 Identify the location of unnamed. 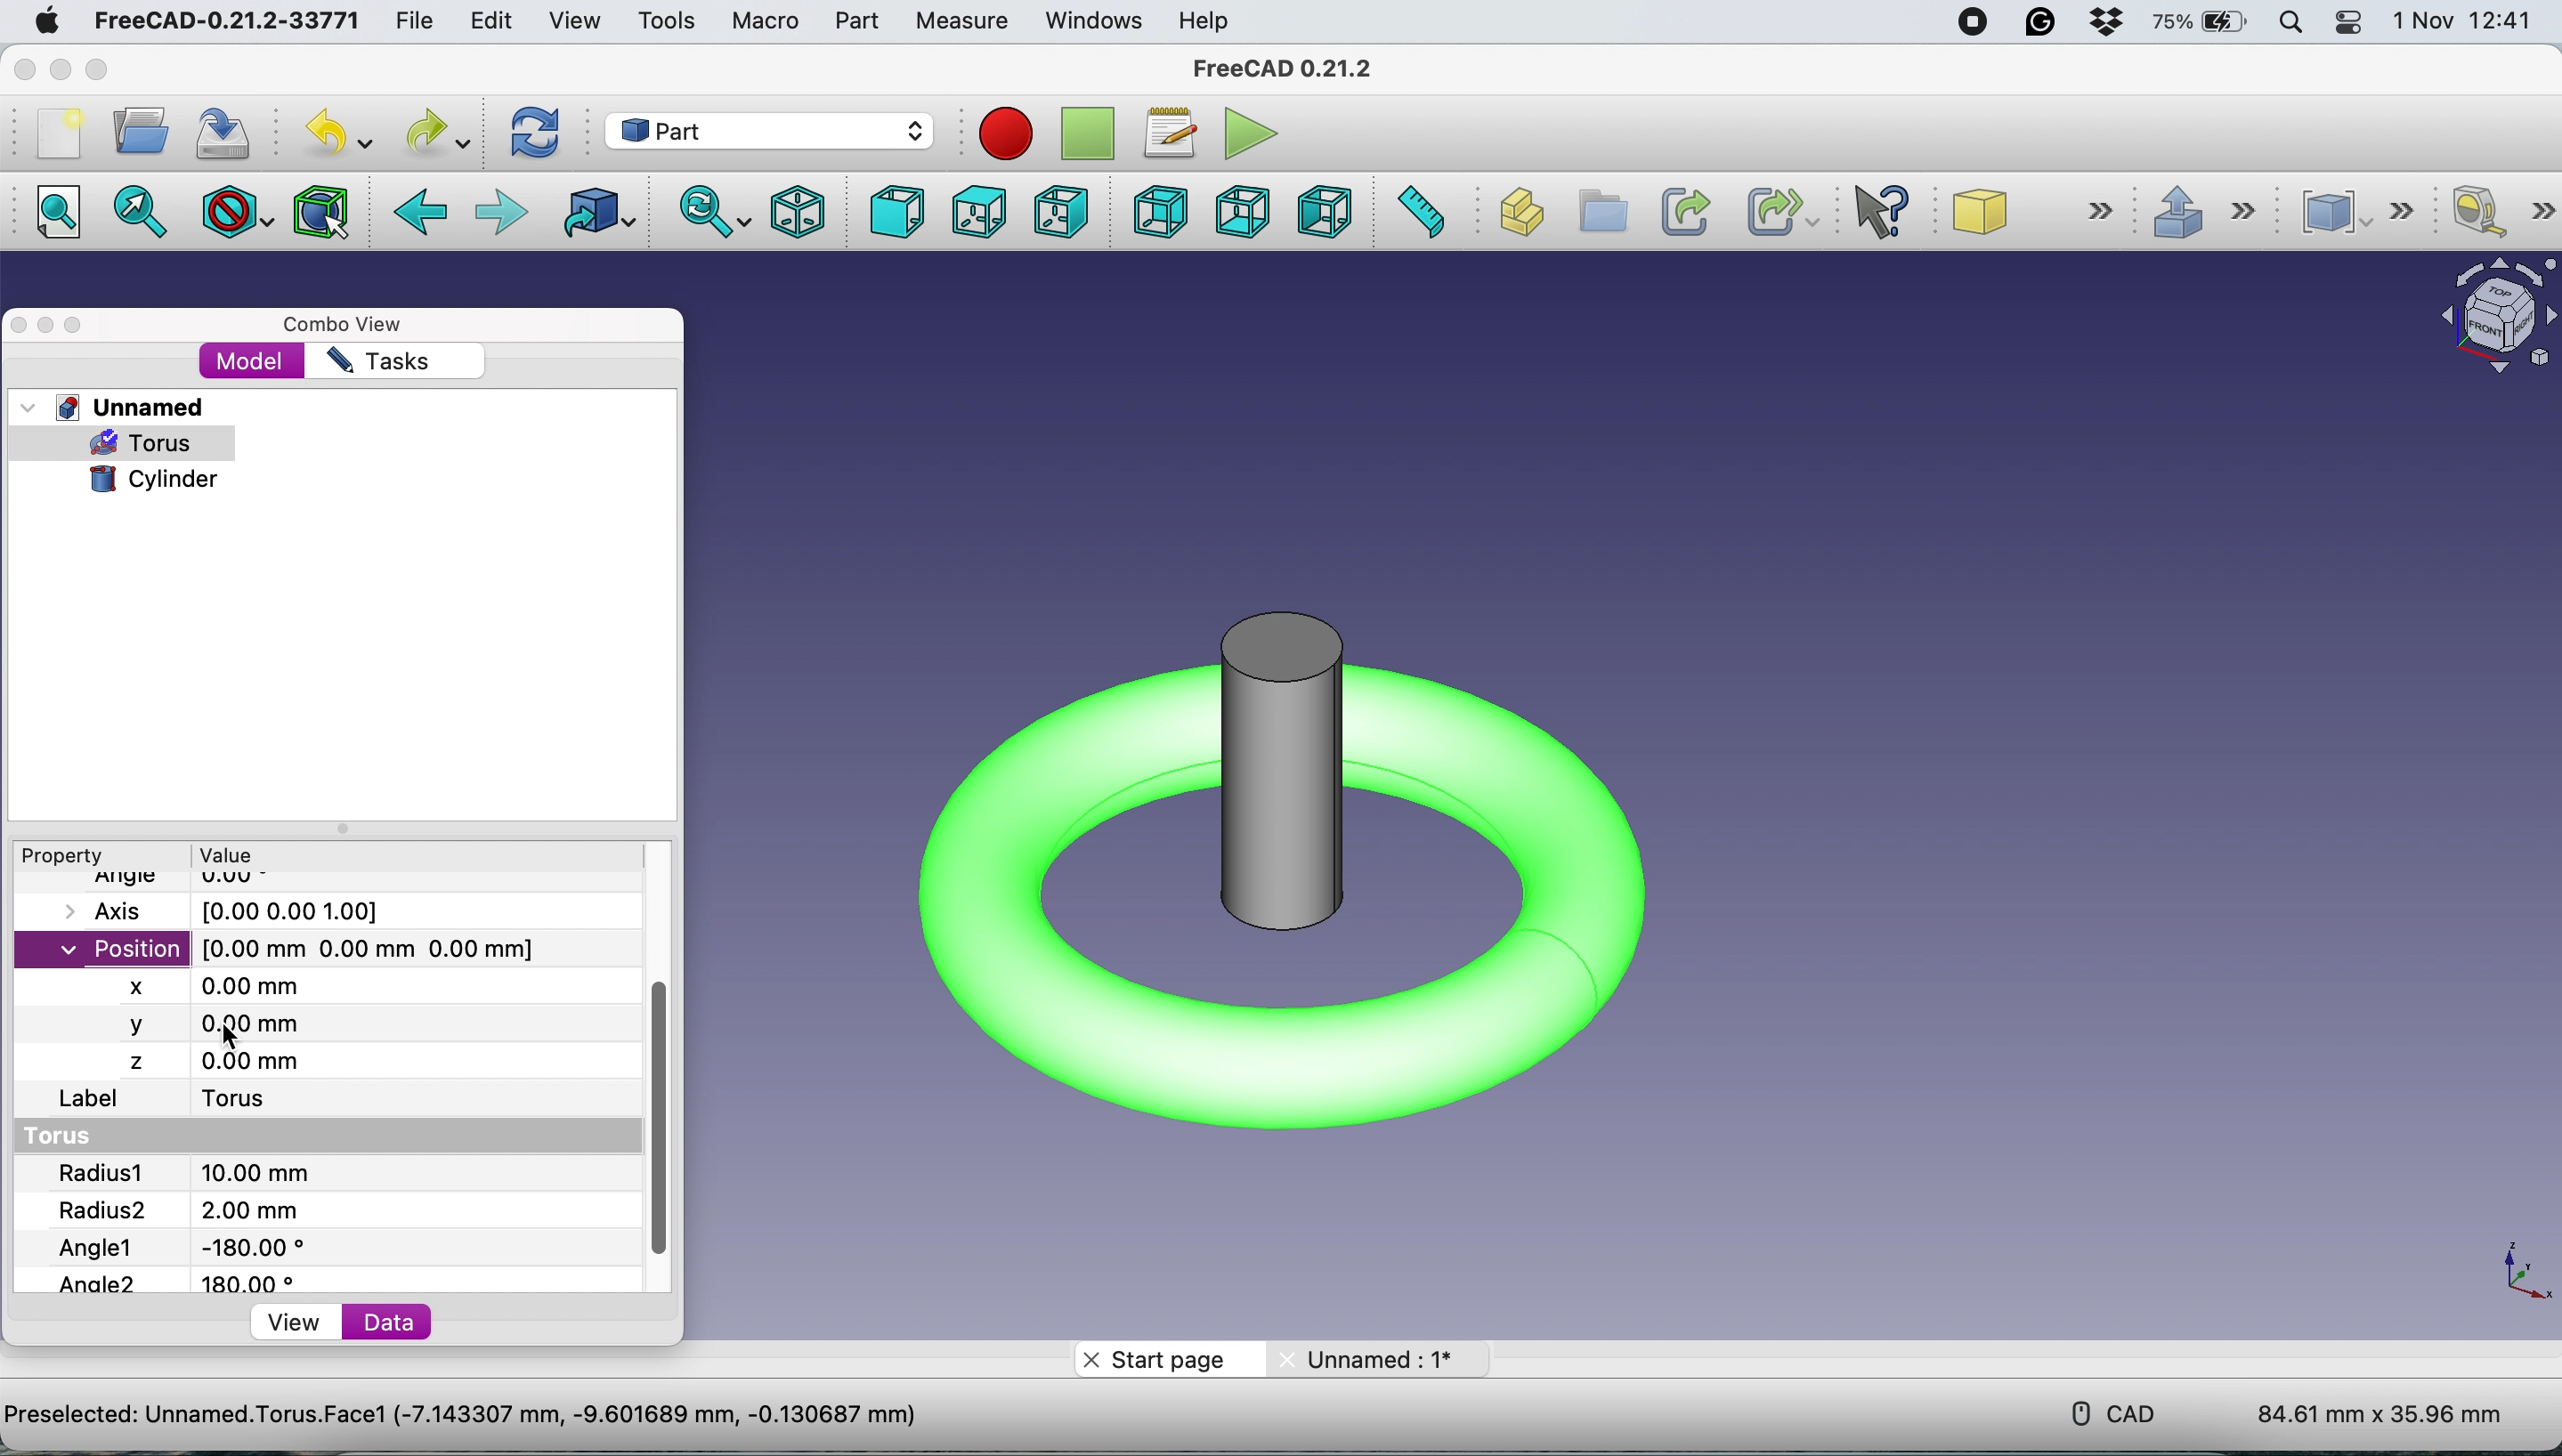
(1390, 1359).